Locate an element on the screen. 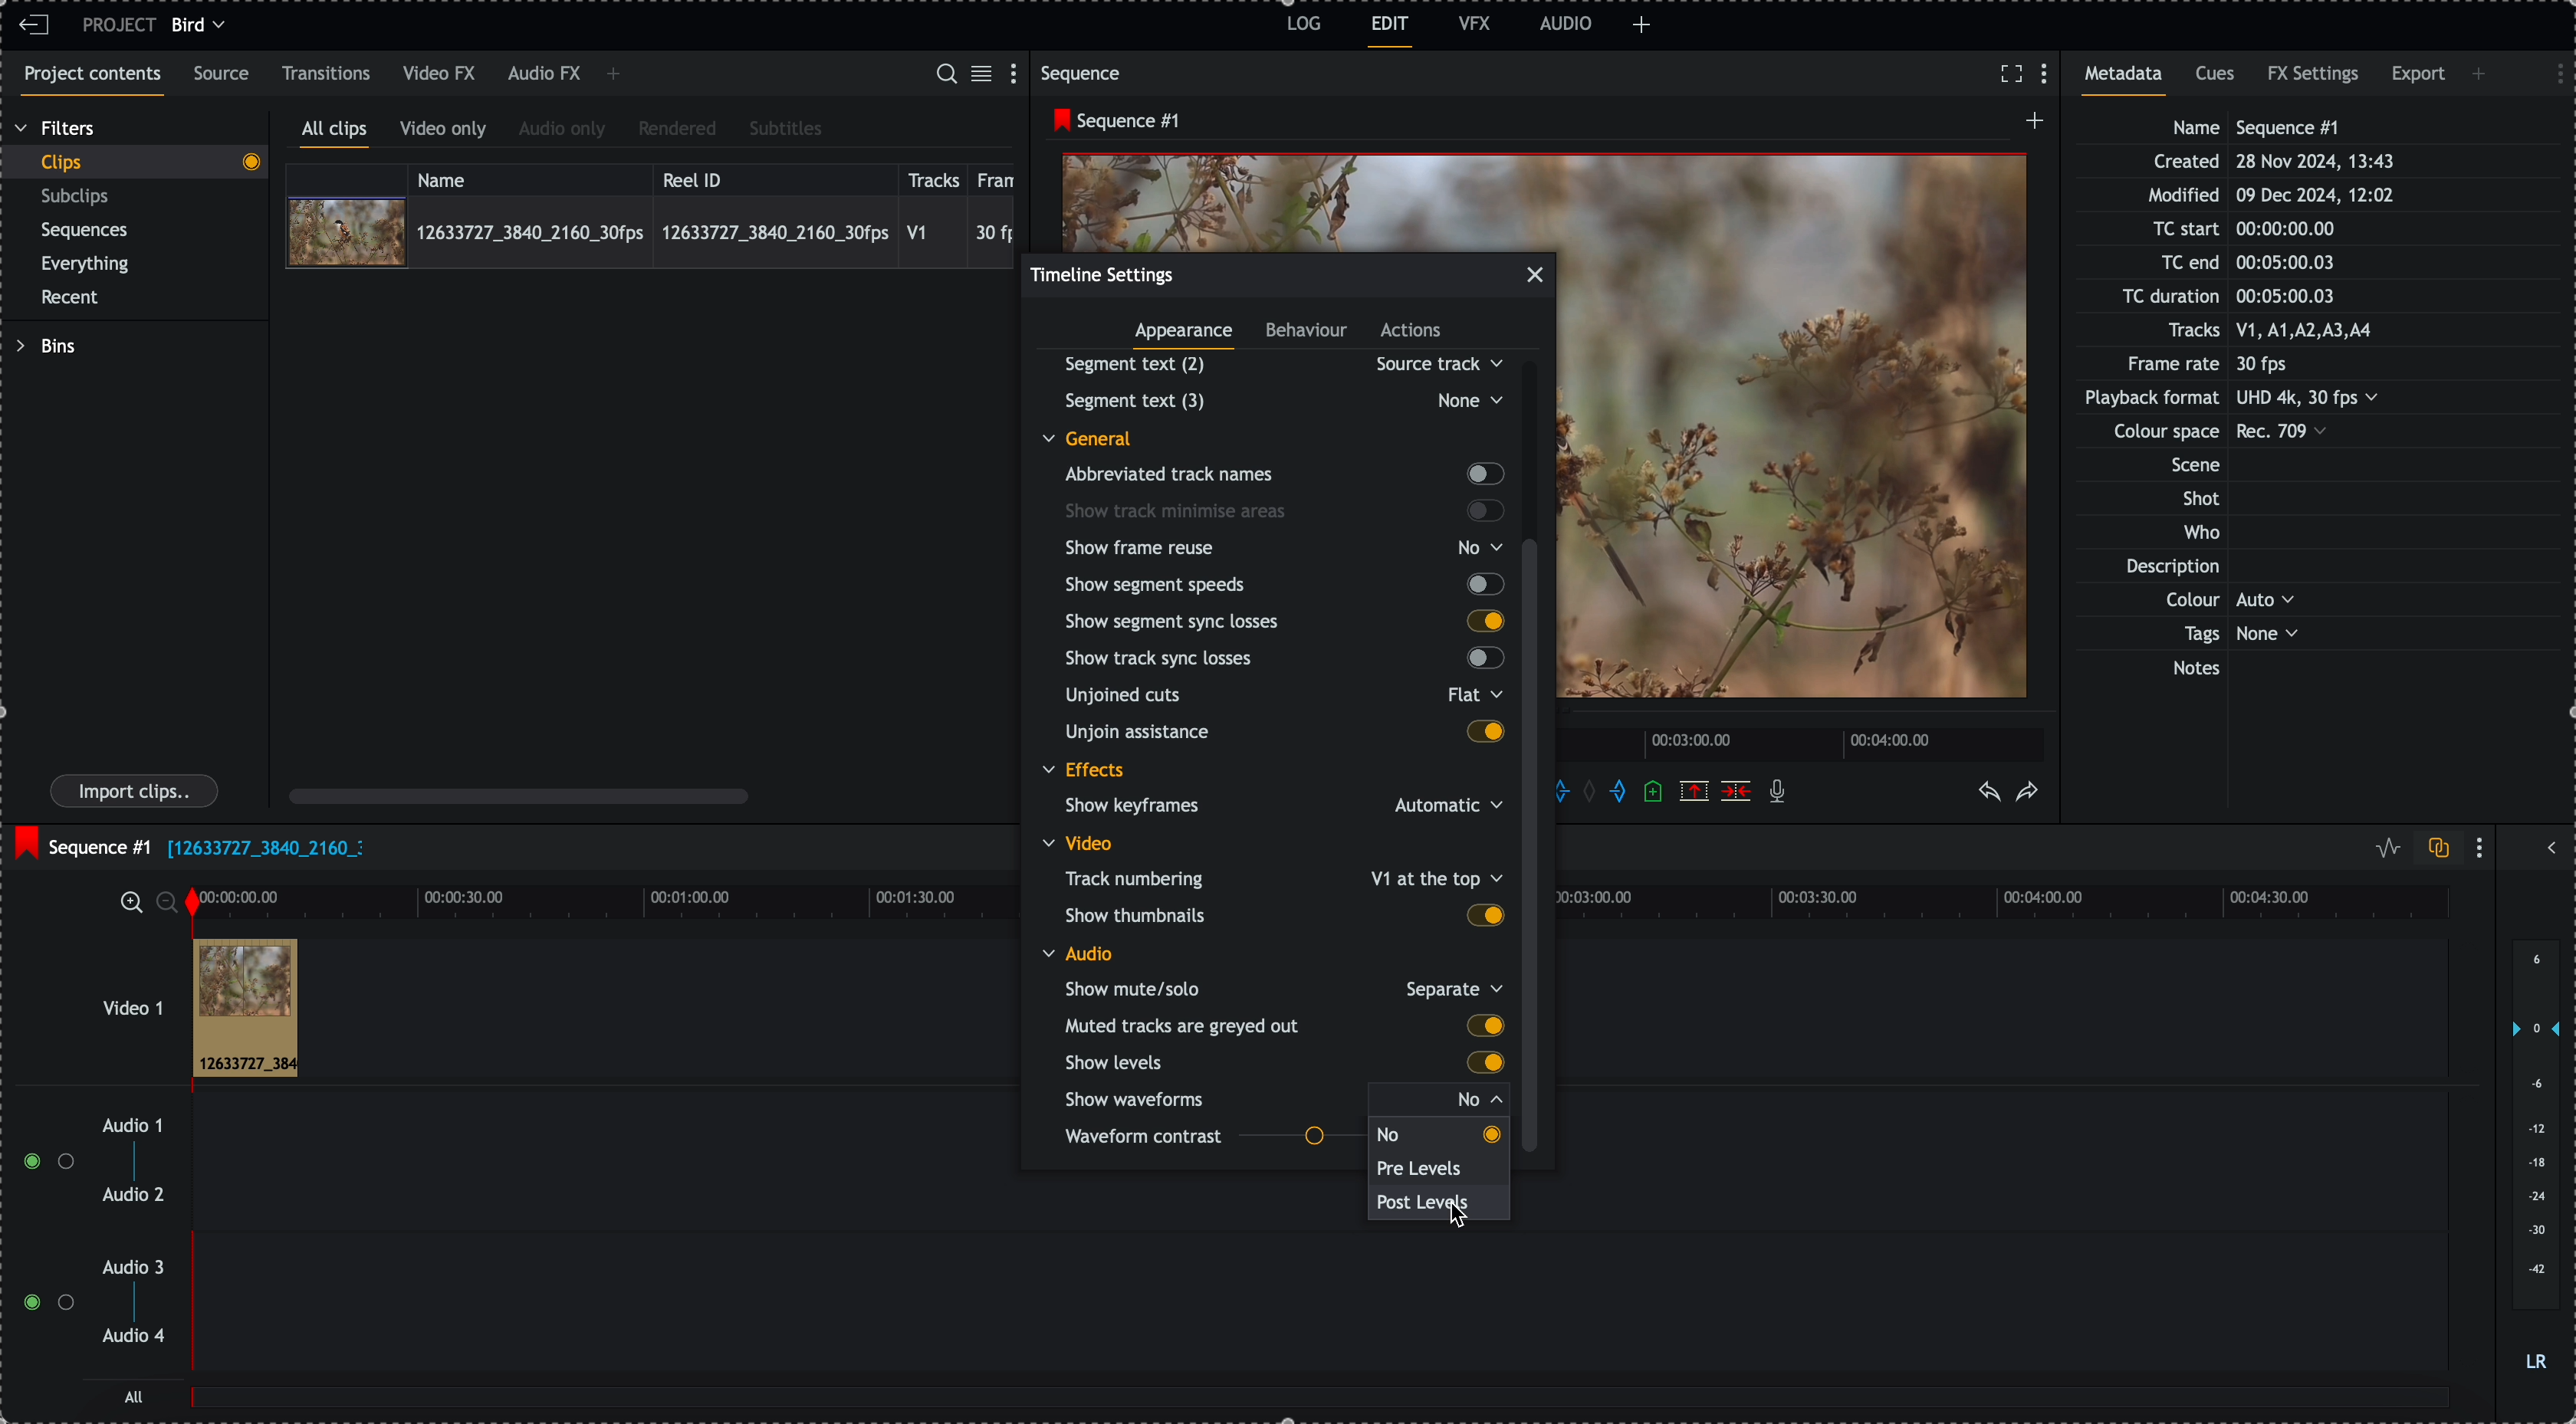 The width and height of the screenshot is (2576, 1424). name is located at coordinates (530, 177).